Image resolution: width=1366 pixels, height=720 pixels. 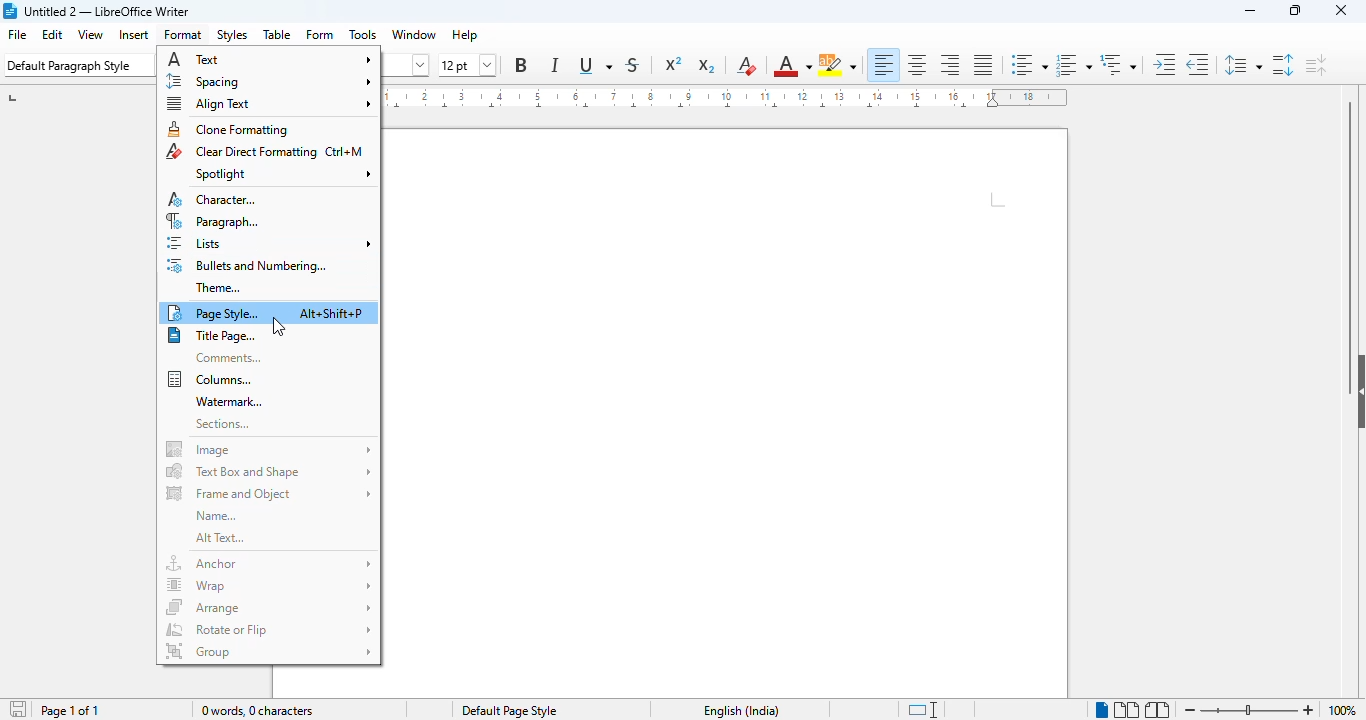 What do you see at coordinates (792, 66) in the screenshot?
I see `font color` at bounding box center [792, 66].